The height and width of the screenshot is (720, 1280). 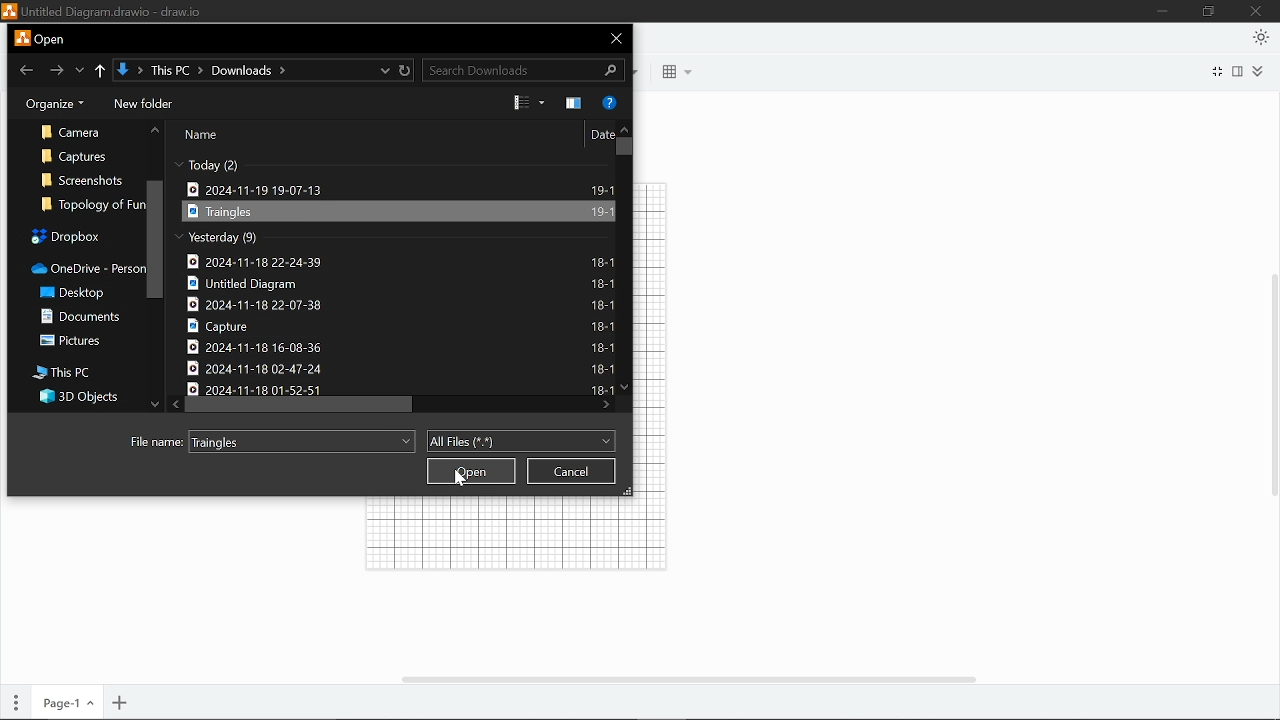 What do you see at coordinates (49, 39) in the screenshot?
I see `Open` at bounding box center [49, 39].